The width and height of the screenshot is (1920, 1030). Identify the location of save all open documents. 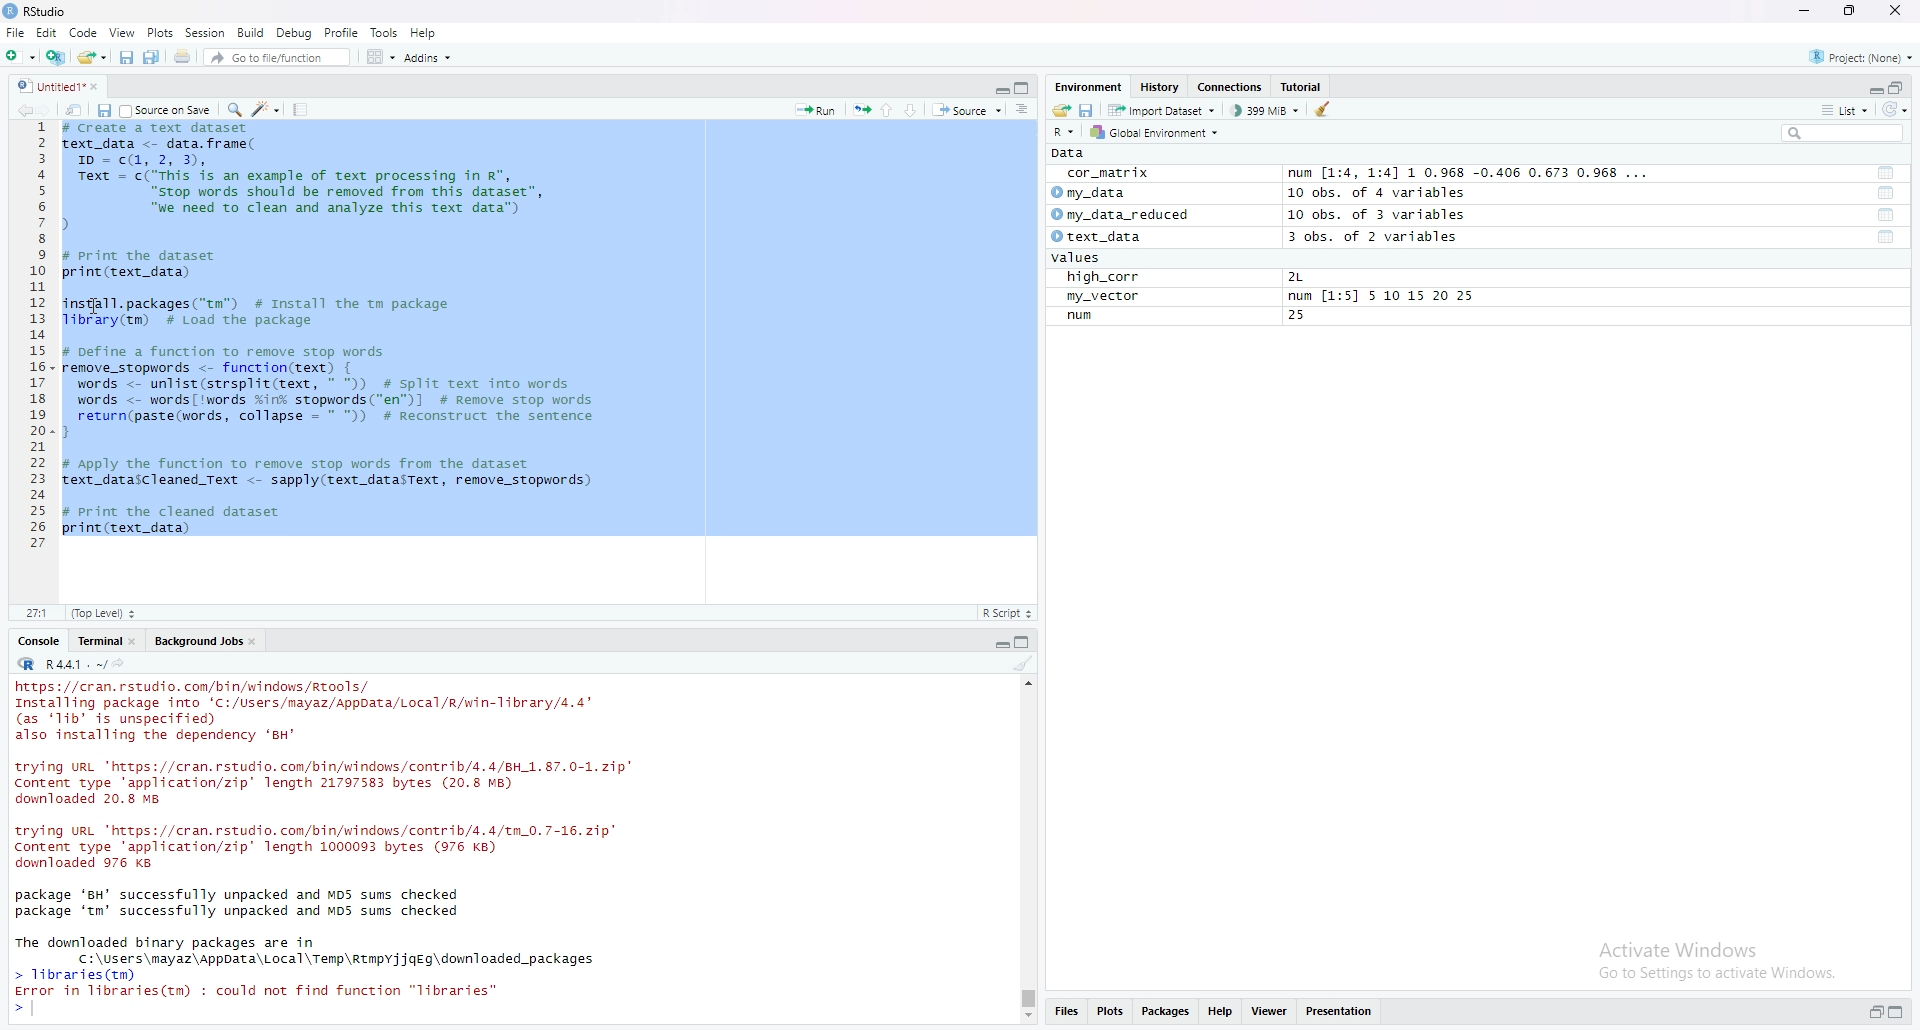
(157, 58).